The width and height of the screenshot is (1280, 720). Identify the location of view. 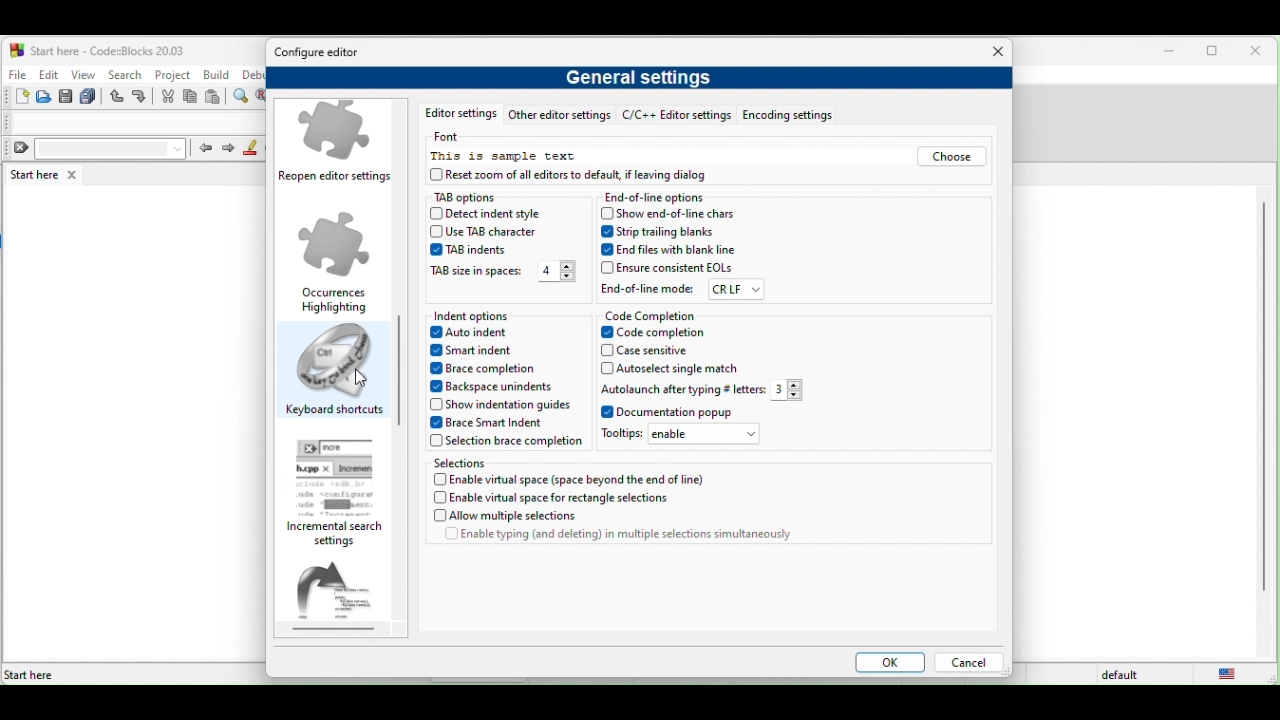
(84, 74).